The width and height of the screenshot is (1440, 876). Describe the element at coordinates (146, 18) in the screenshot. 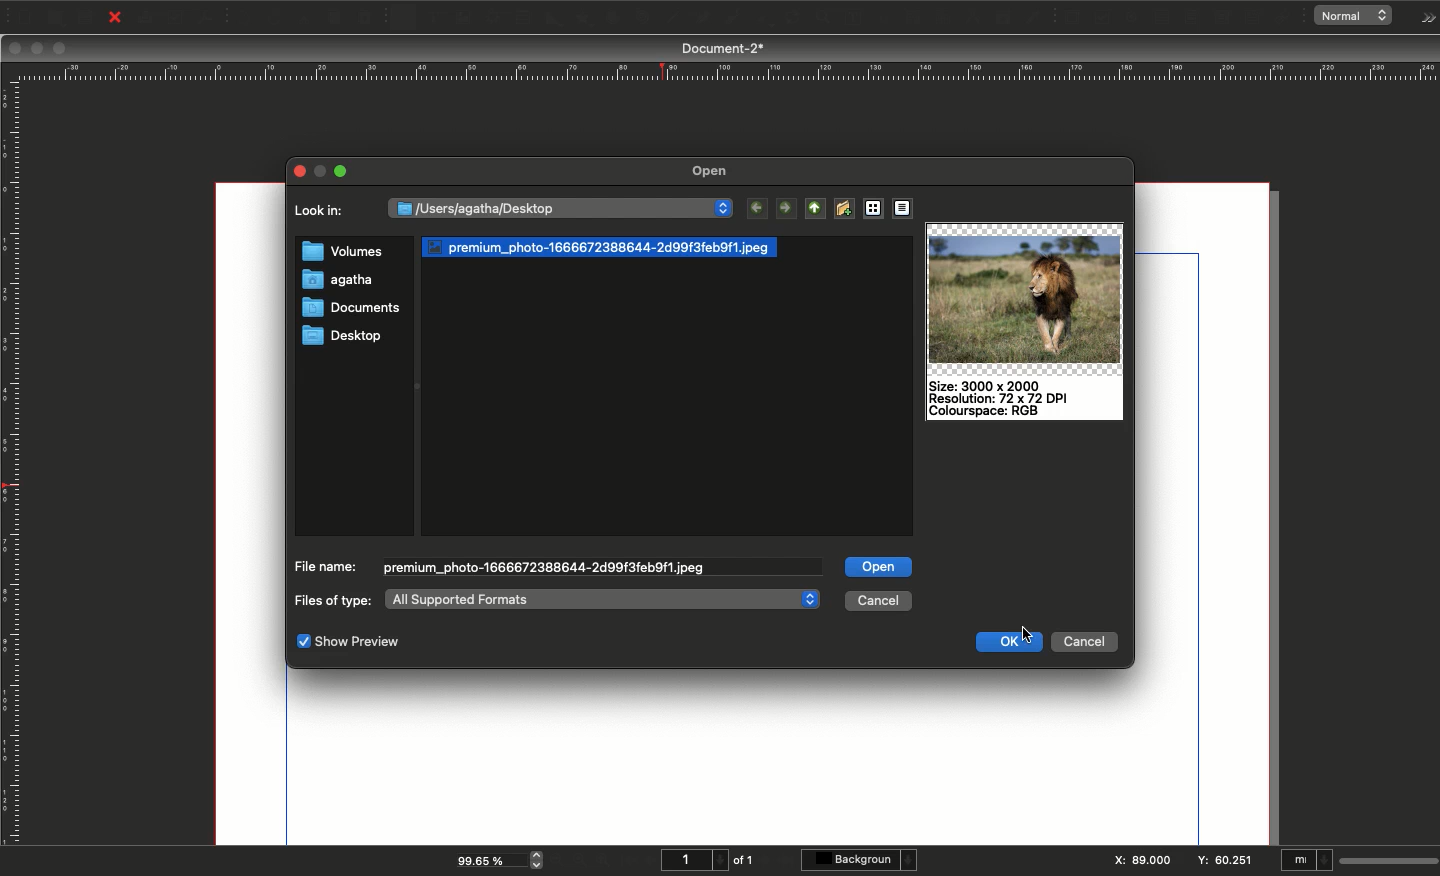

I see `Print` at that location.